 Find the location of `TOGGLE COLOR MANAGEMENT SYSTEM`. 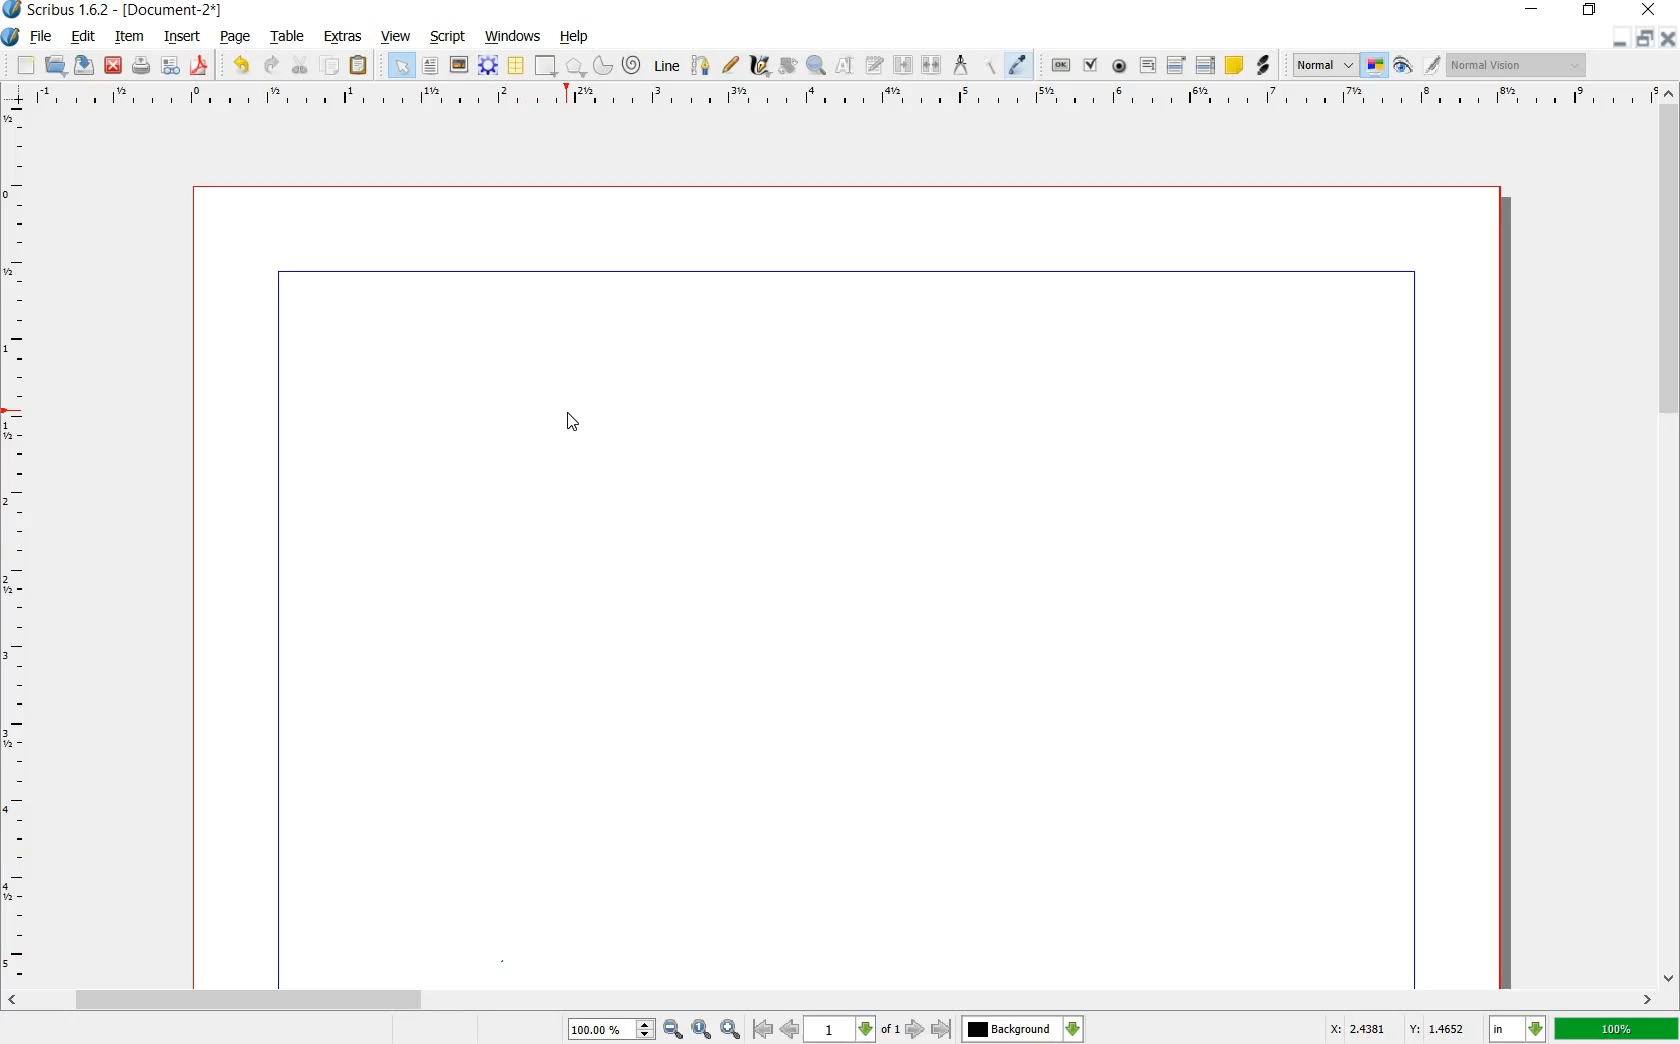

TOGGLE COLOR MANAGEMENT SYSTEM is located at coordinates (1377, 67).